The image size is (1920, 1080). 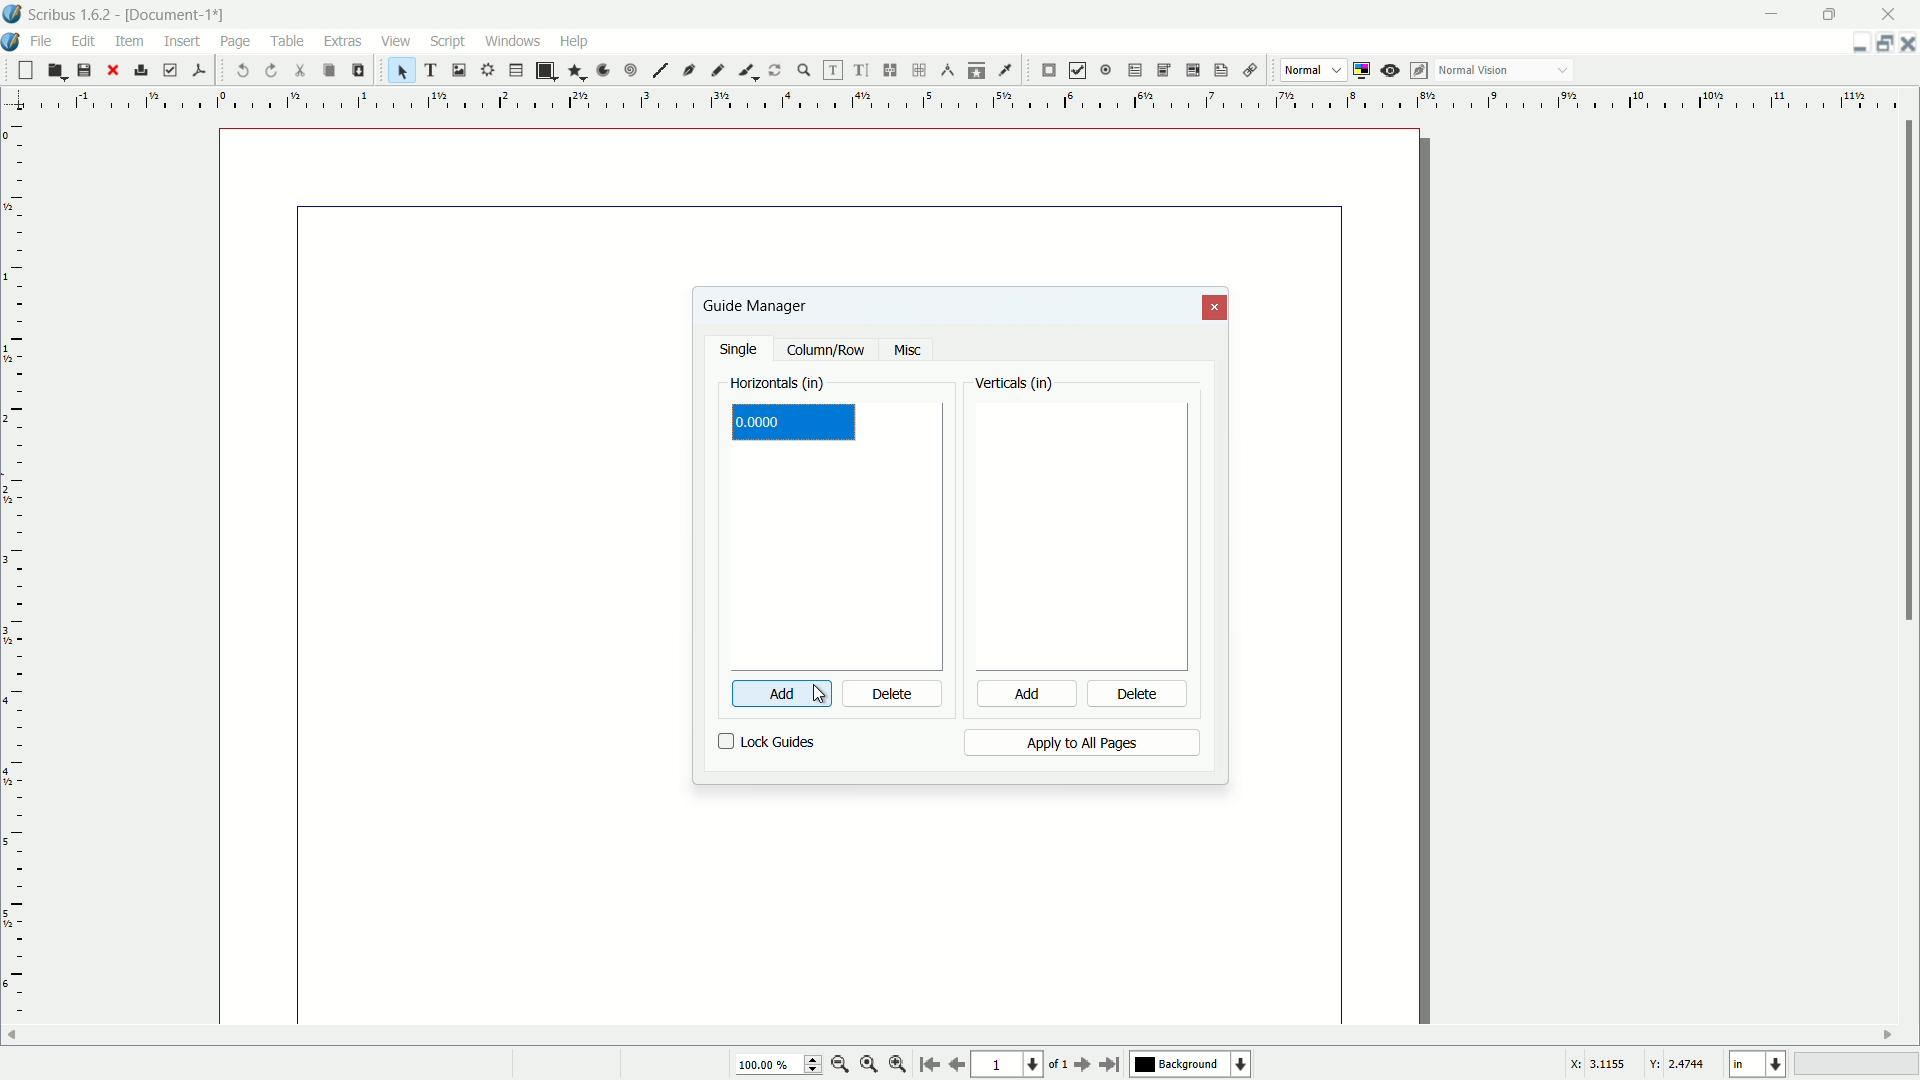 I want to click on pdf push button, so click(x=1049, y=71).